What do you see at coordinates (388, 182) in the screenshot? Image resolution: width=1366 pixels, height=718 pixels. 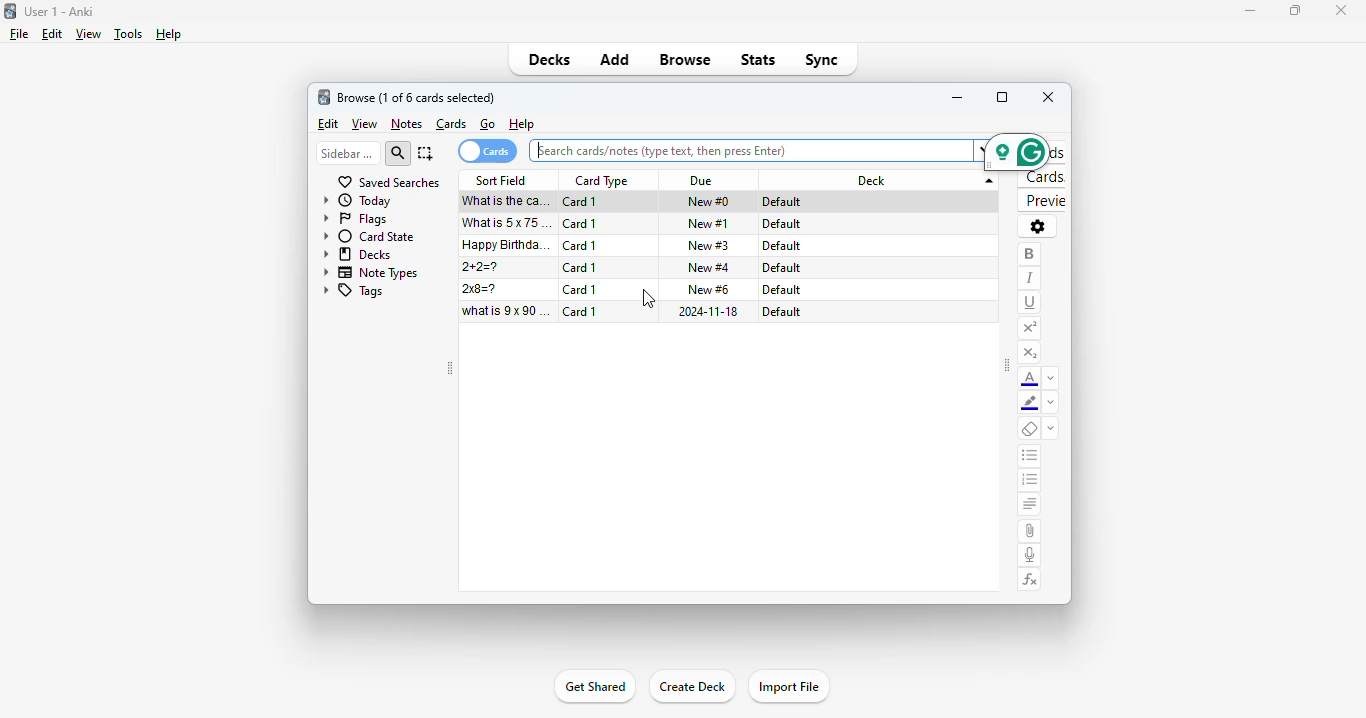 I see `saved searches` at bounding box center [388, 182].